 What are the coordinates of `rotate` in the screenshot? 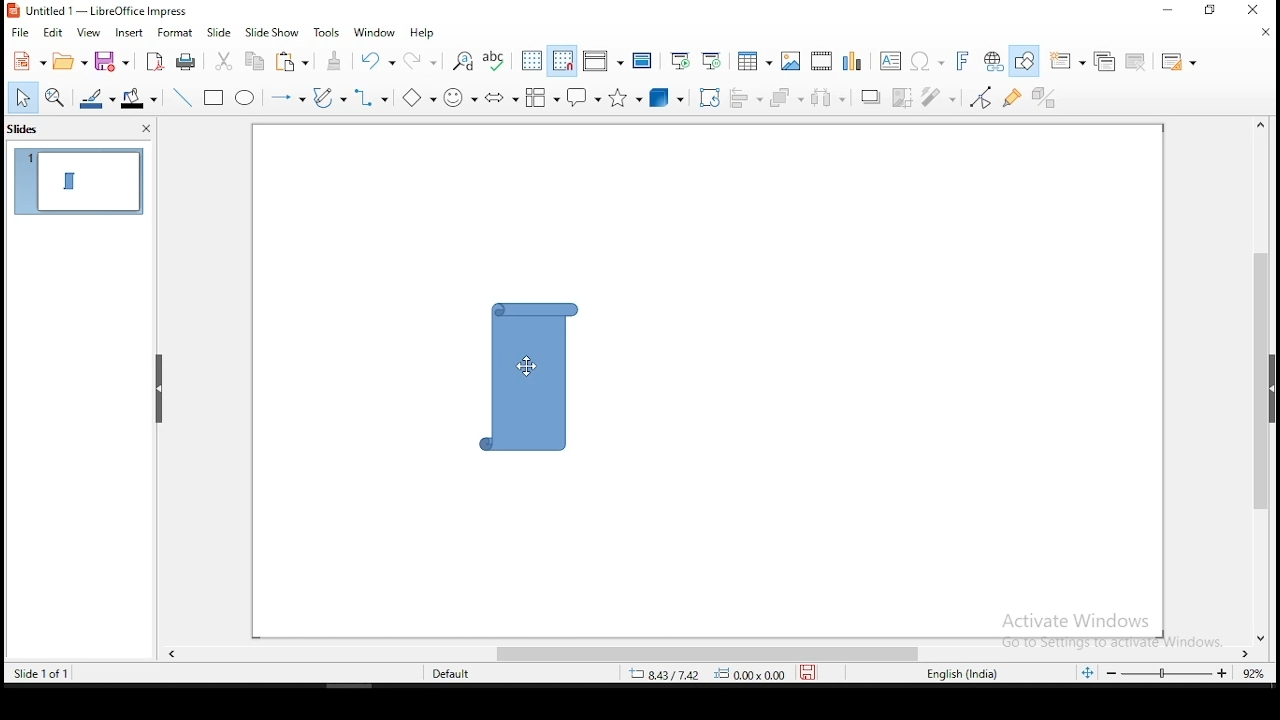 It's located at (709, 96).